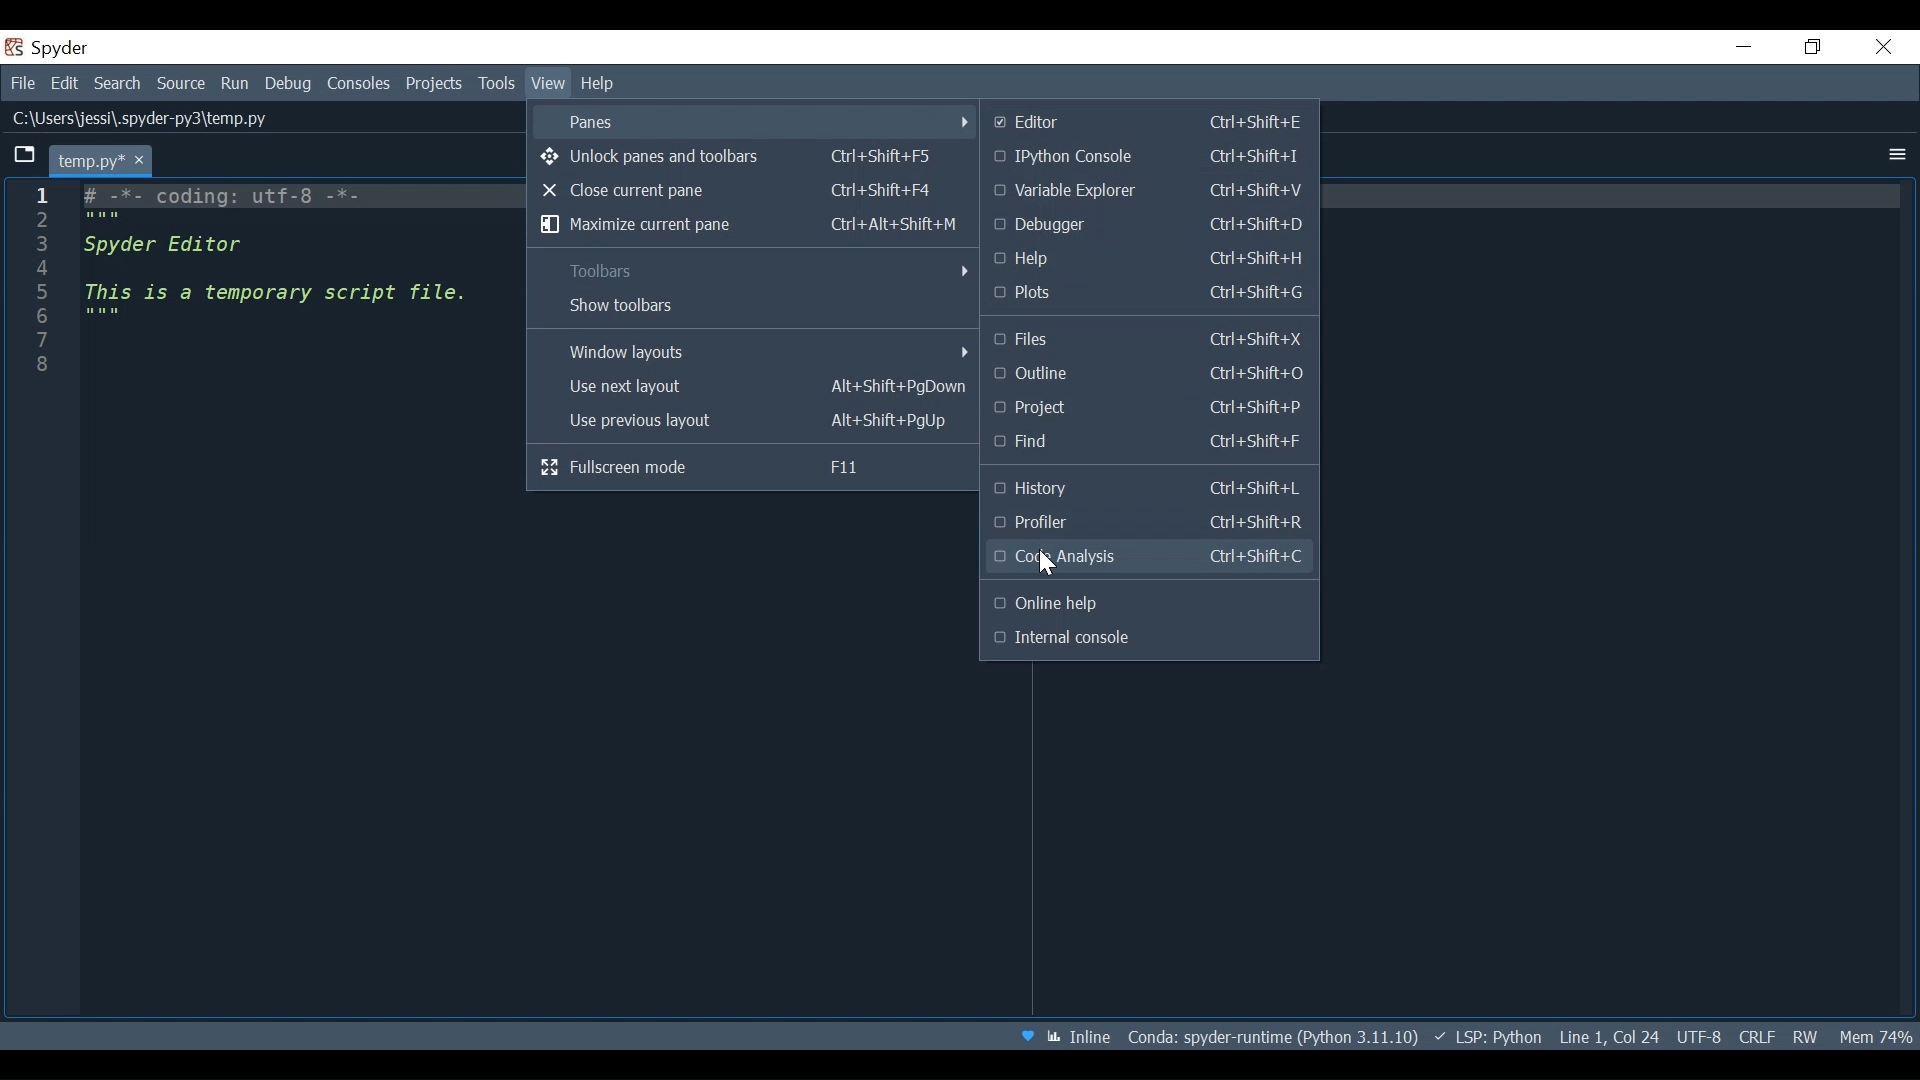 The image size is (1920, 1080). What do you see at coordinates (44, 289) in the screenshot?
I see `1 2 3 4 5 6 7 8` at bounding box center [44, 289].